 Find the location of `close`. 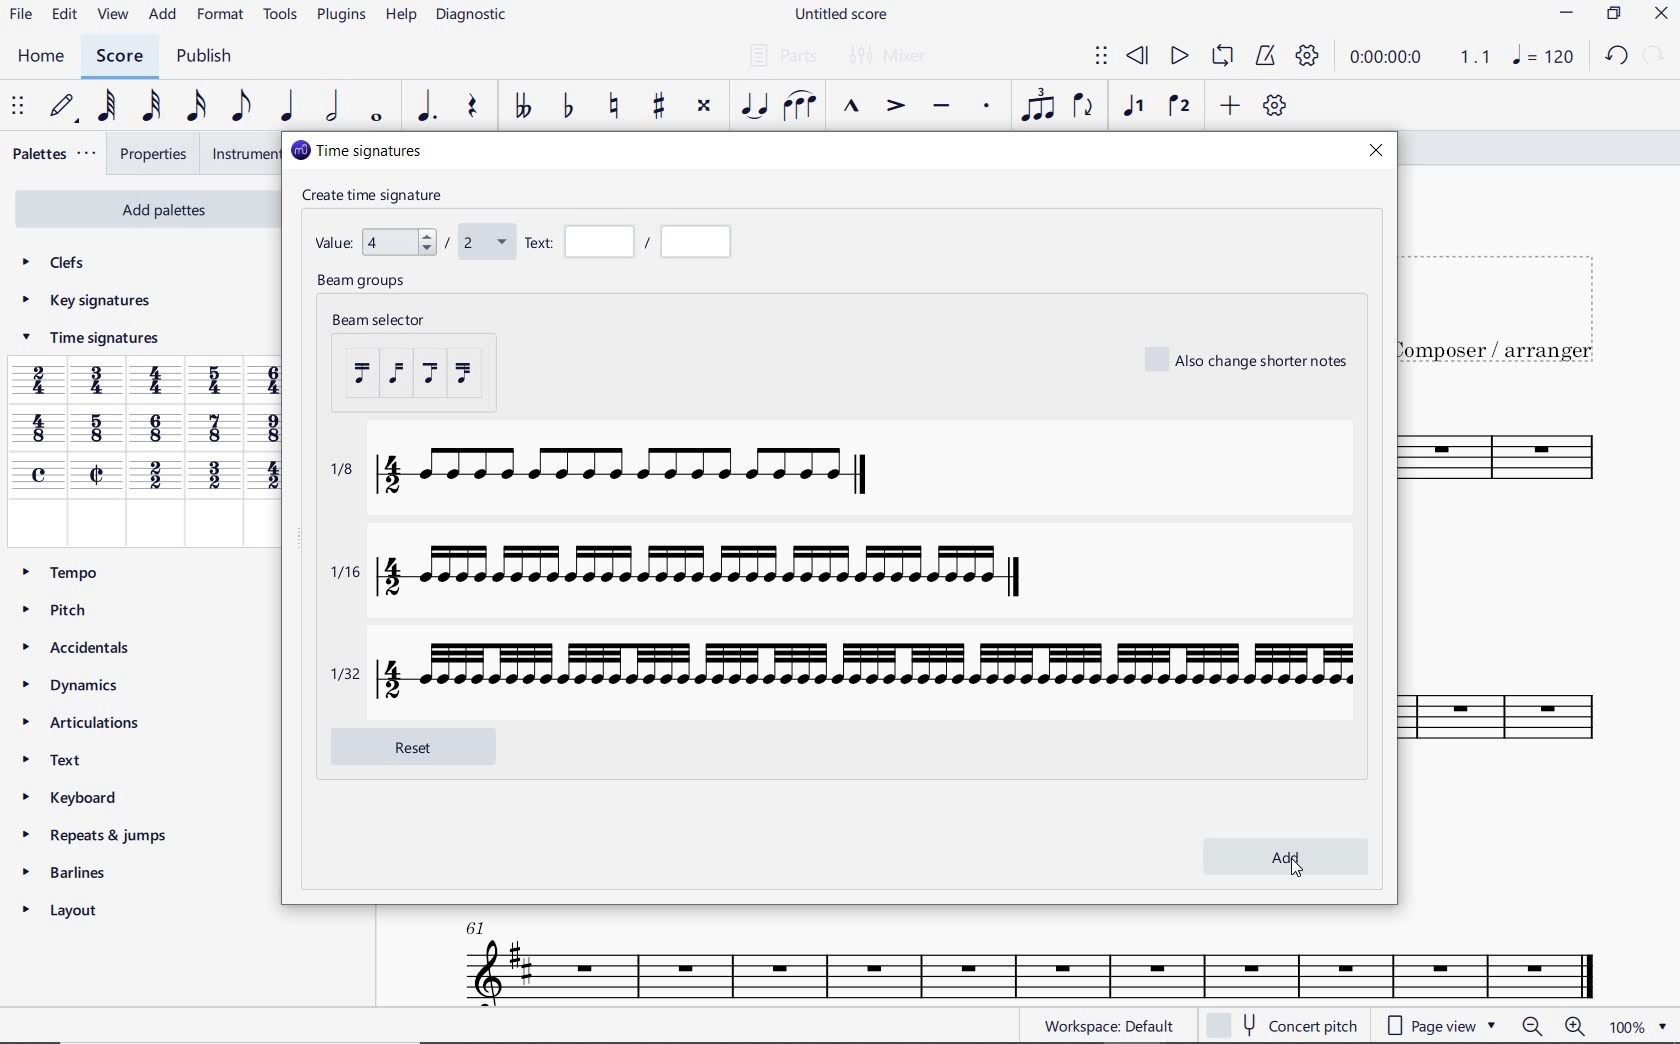

close is located at coordinates (1378, 154).